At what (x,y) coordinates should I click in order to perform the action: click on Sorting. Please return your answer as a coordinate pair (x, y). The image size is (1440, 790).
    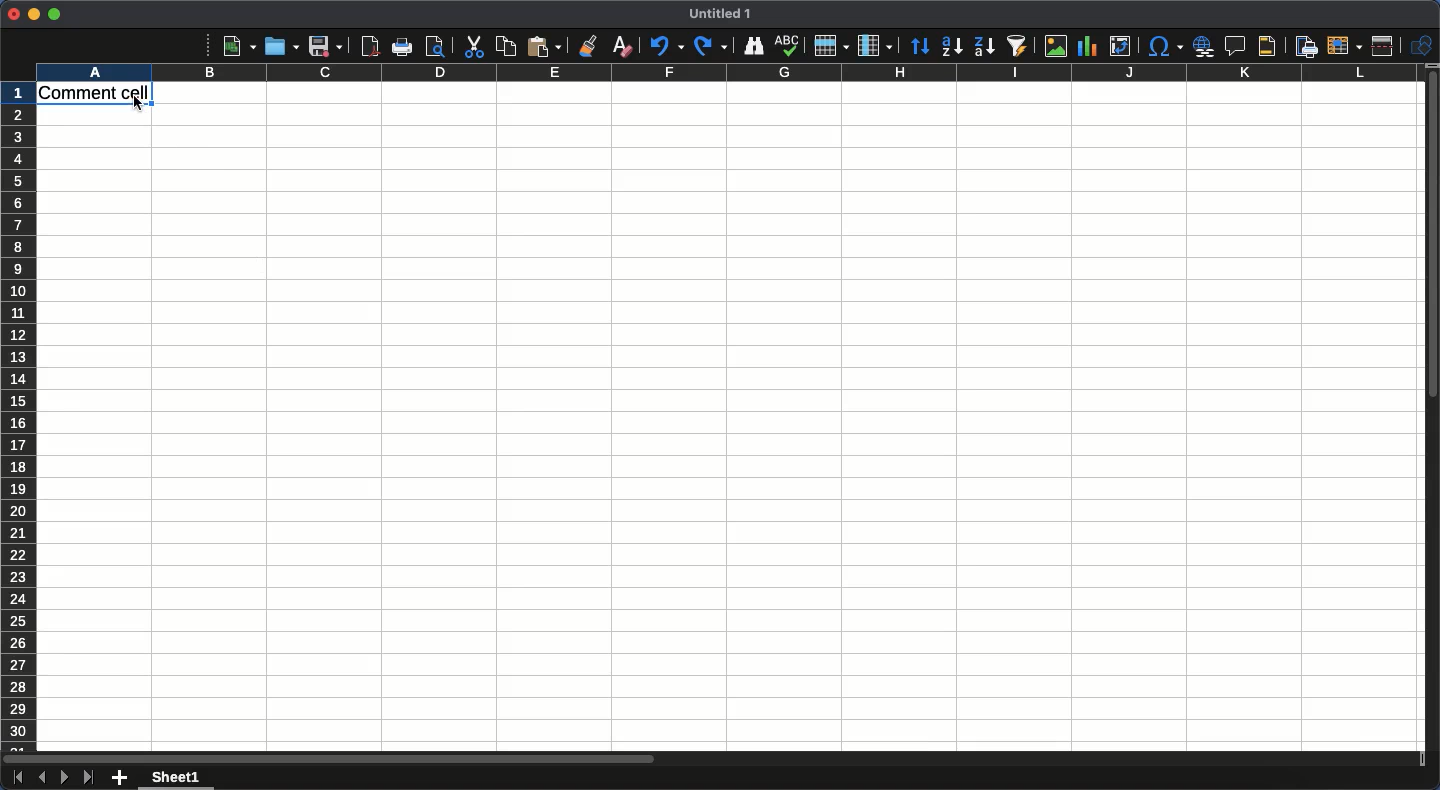
    Looking at the image, I should click on (921, 46).